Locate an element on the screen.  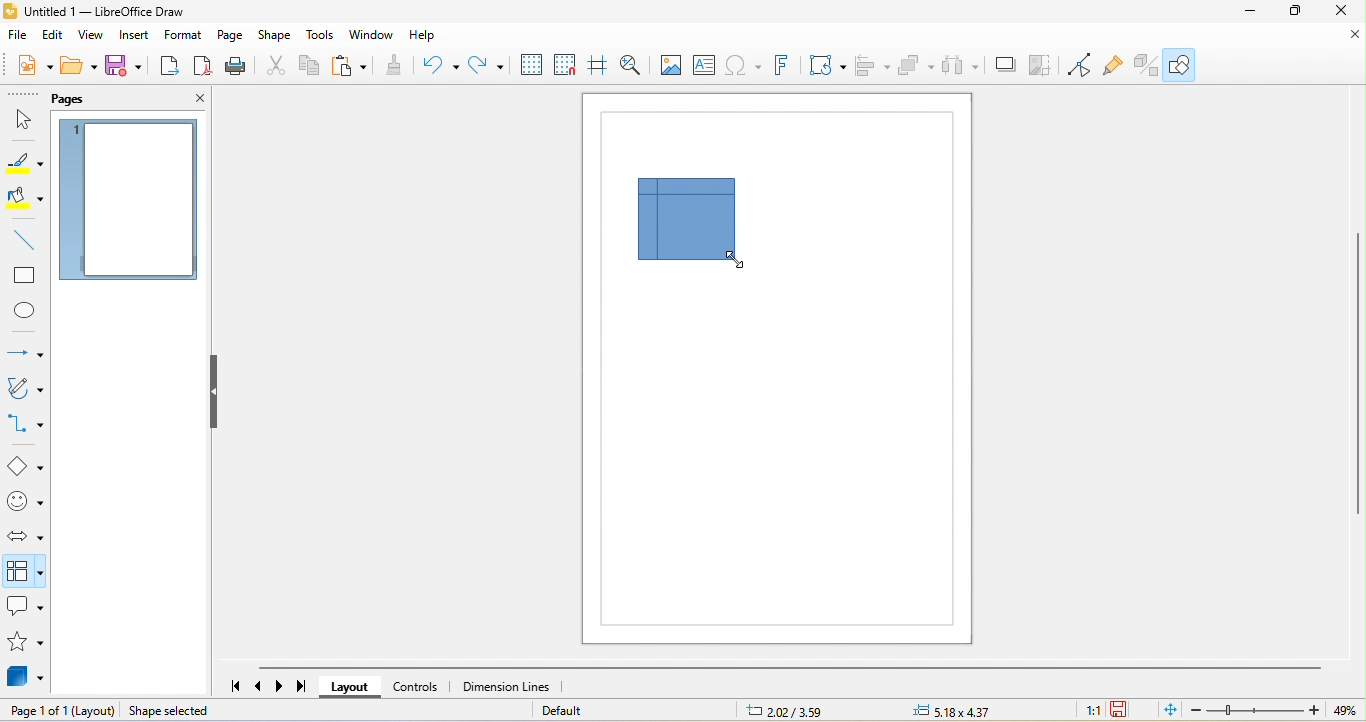
image is located at coordinates (669, 66).